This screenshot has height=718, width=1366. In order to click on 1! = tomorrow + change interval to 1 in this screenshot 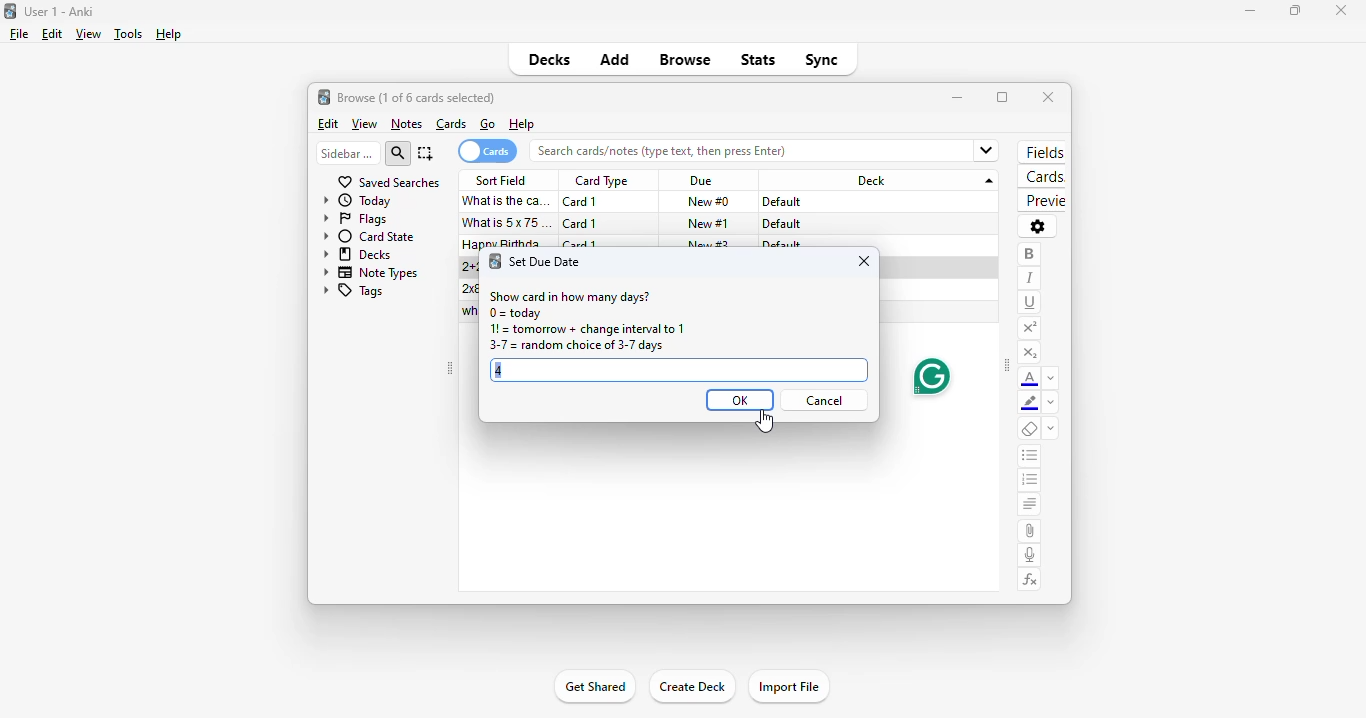, I will do `click(587, 330)`.